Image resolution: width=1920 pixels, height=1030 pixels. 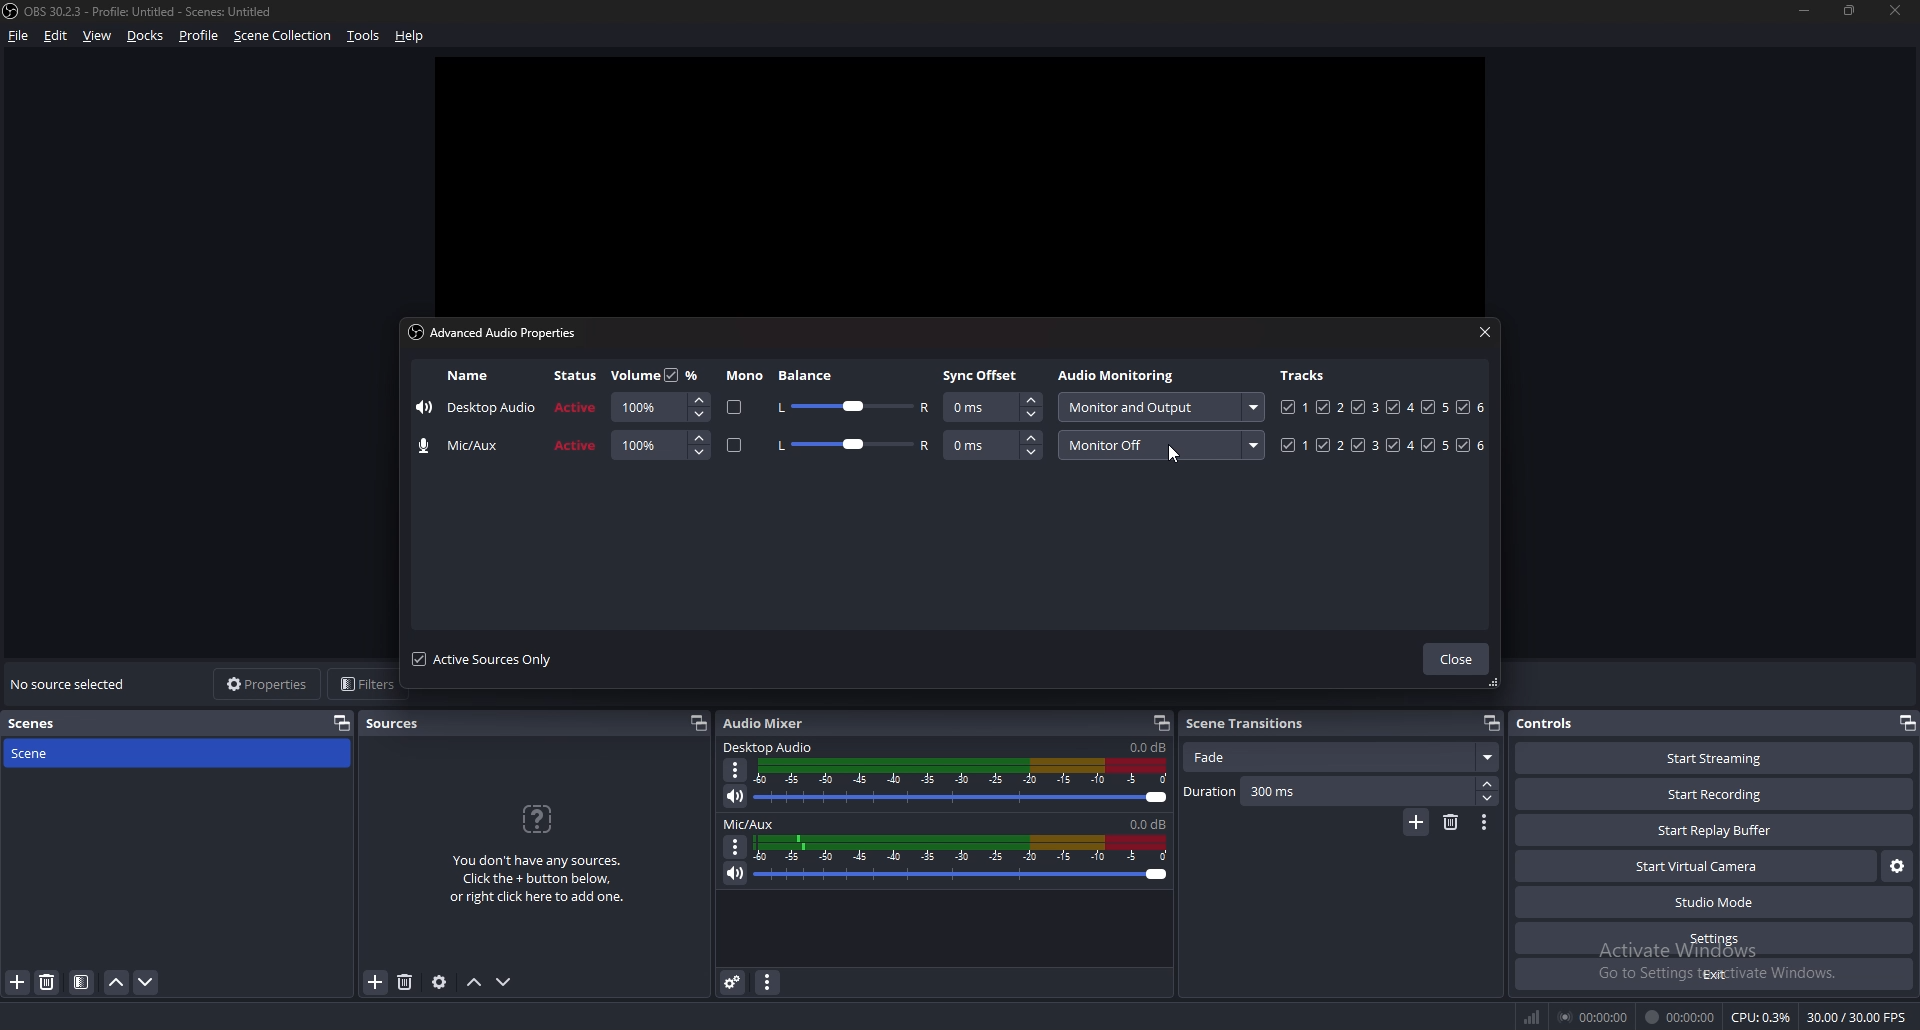 What do you see at coordinates (199, 36) in the screenshot?
I see `profile` at bounding box center [199, 36].